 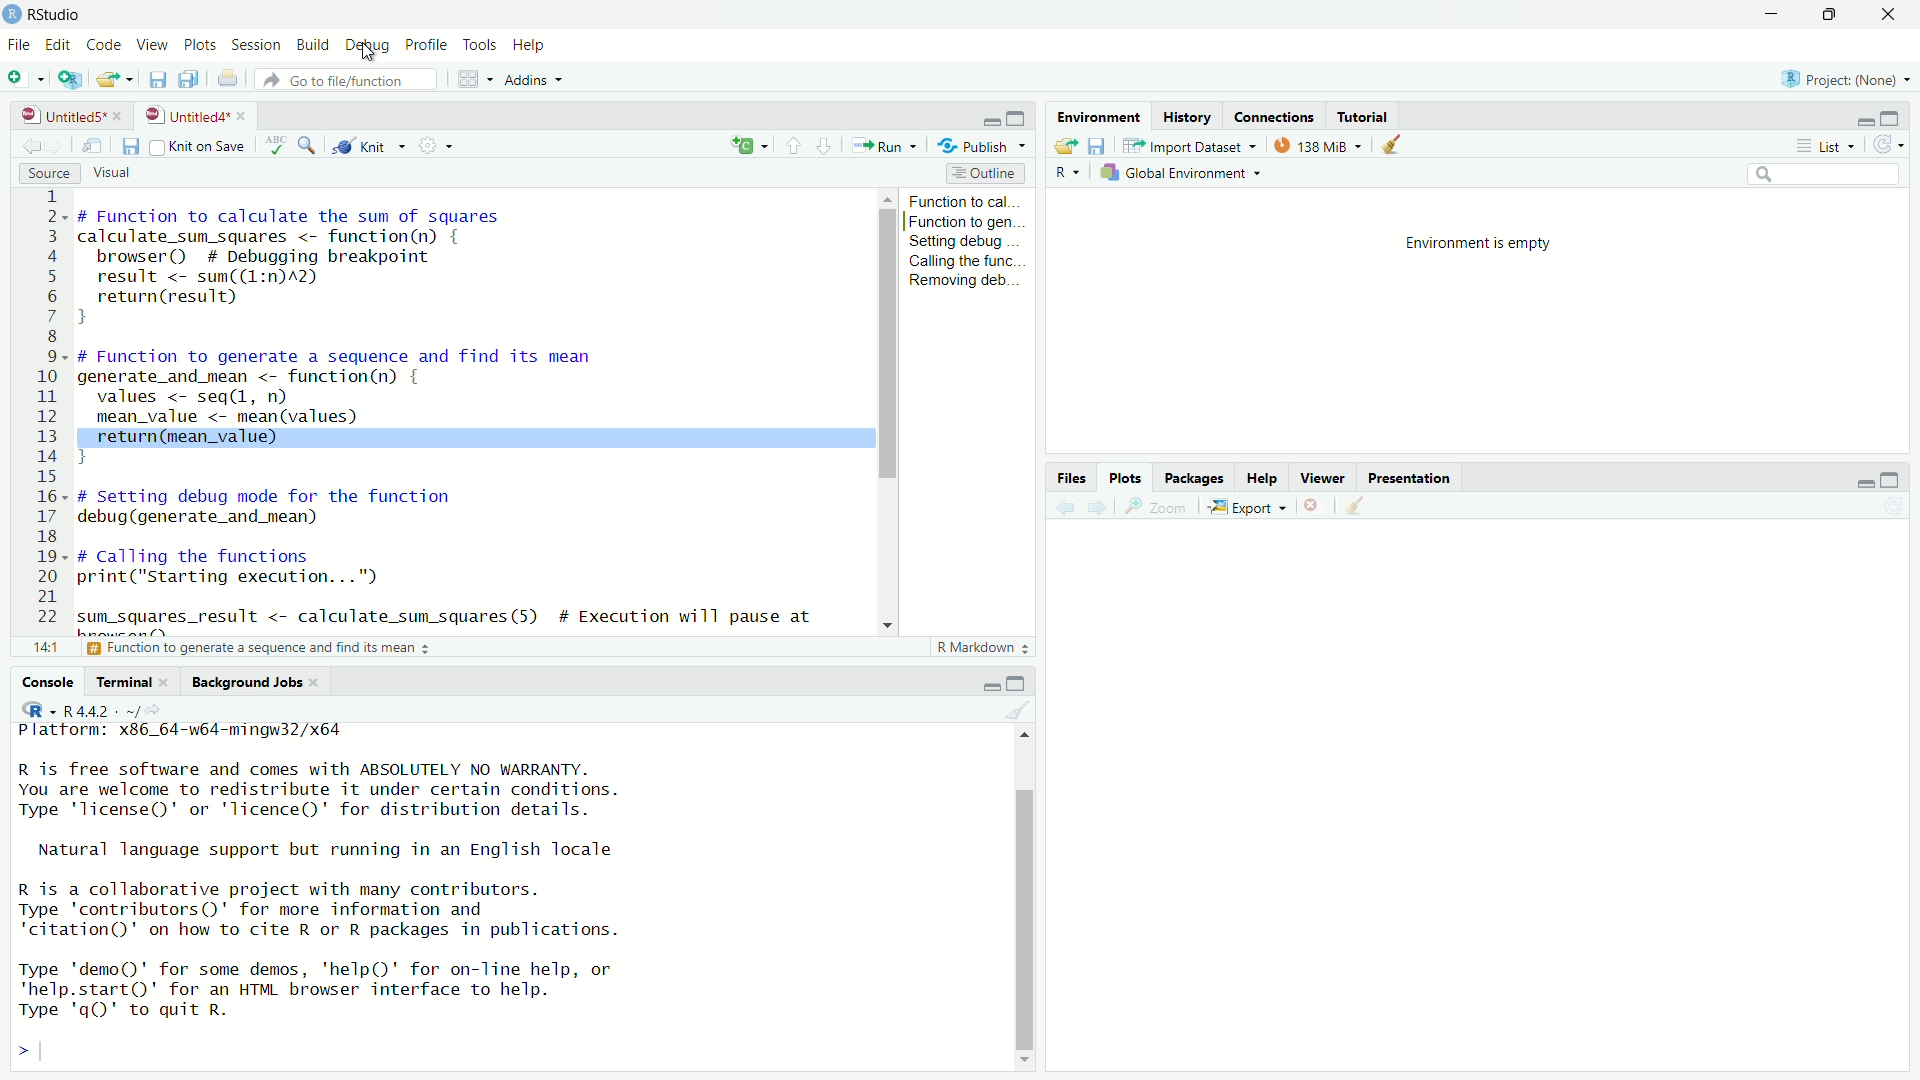 What do you see at coordinates (1130, 478) in the screenshot?
I see `plots` at bounding box center [1130, 478].